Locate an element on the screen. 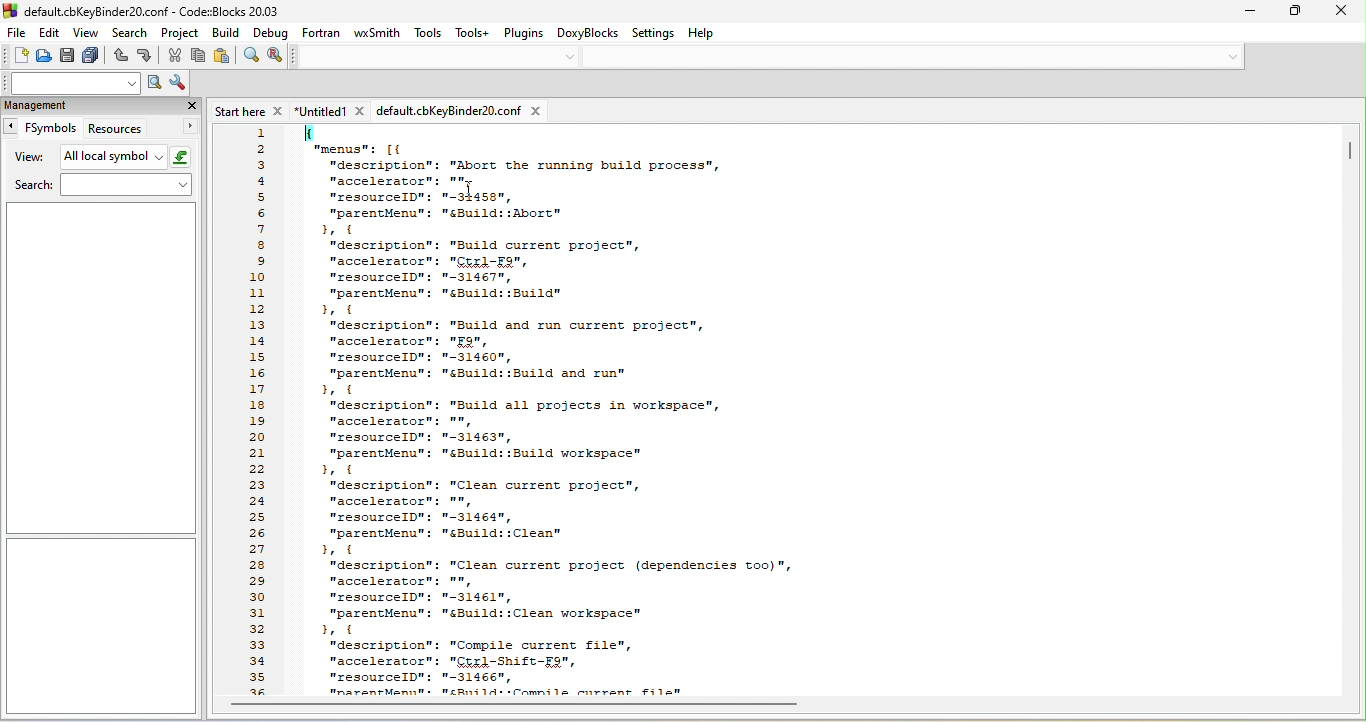  replace is located at coordinates (278, 57).